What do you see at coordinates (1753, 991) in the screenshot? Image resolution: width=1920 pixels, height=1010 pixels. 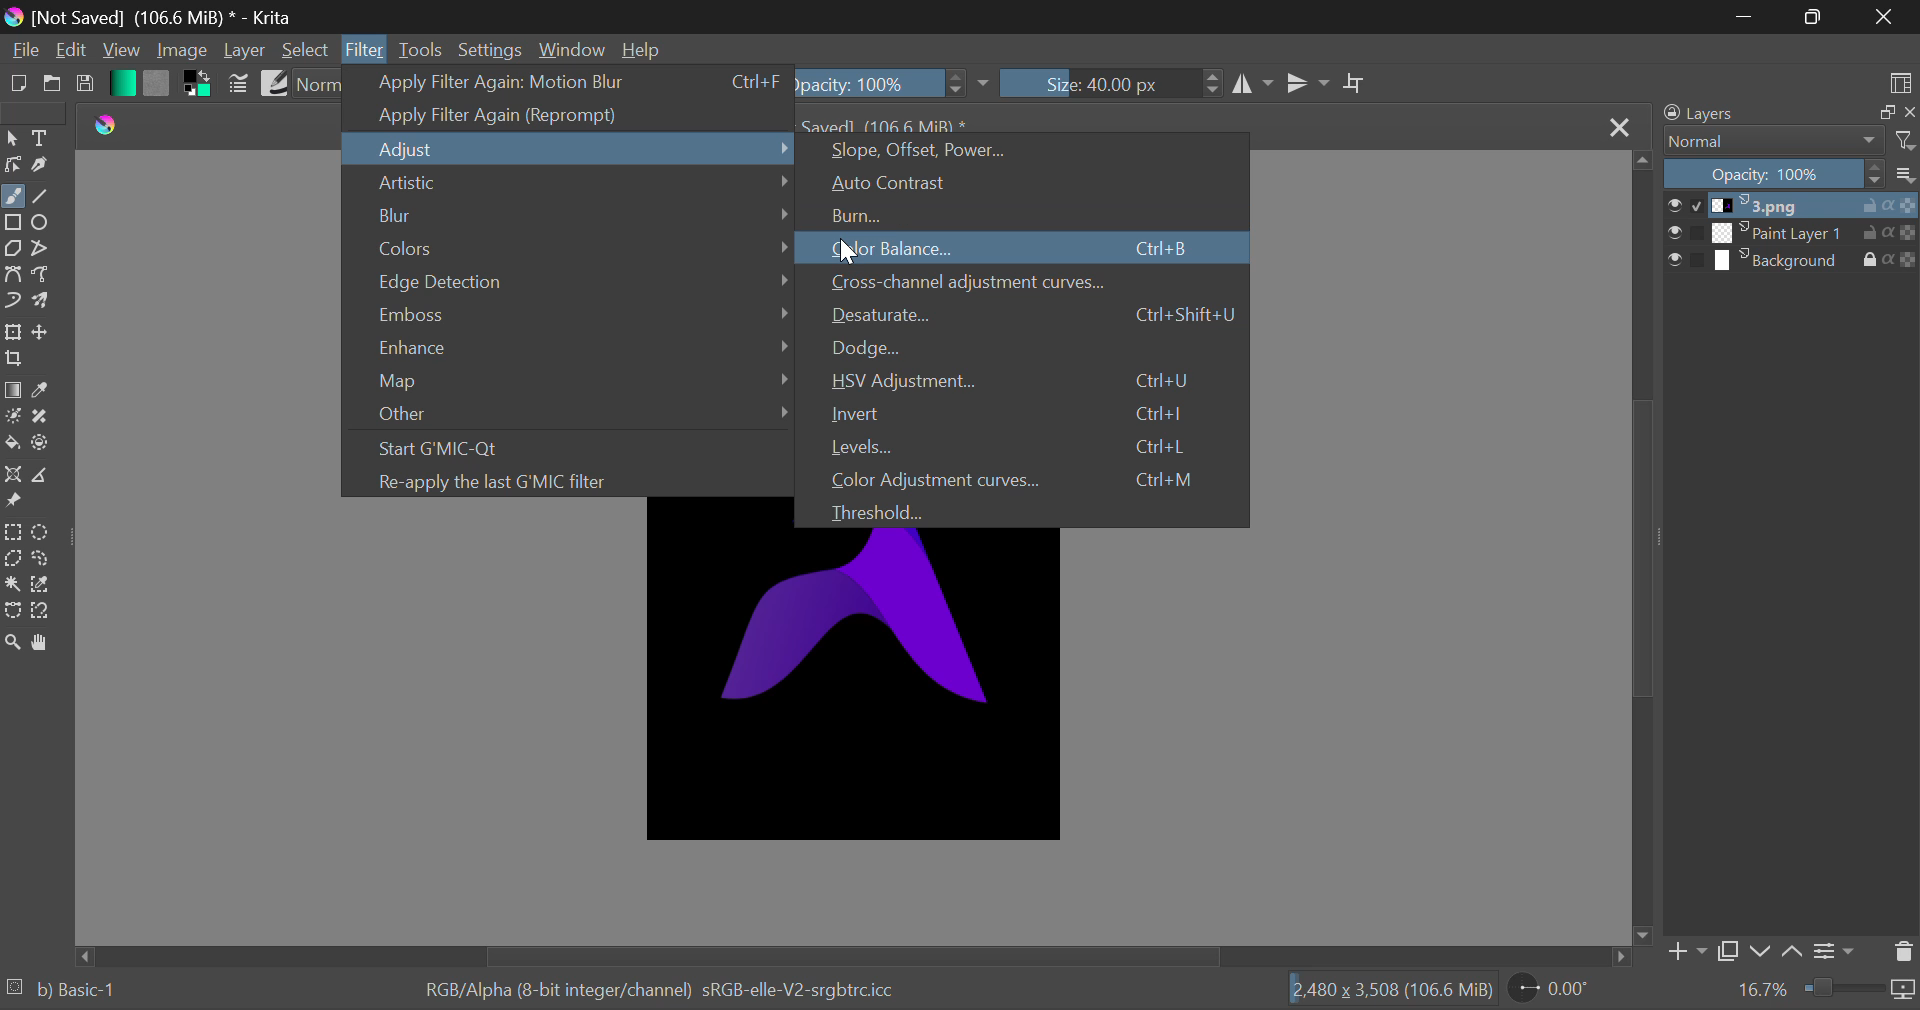 I see `16.7%` at bounding box center [1753, 991].